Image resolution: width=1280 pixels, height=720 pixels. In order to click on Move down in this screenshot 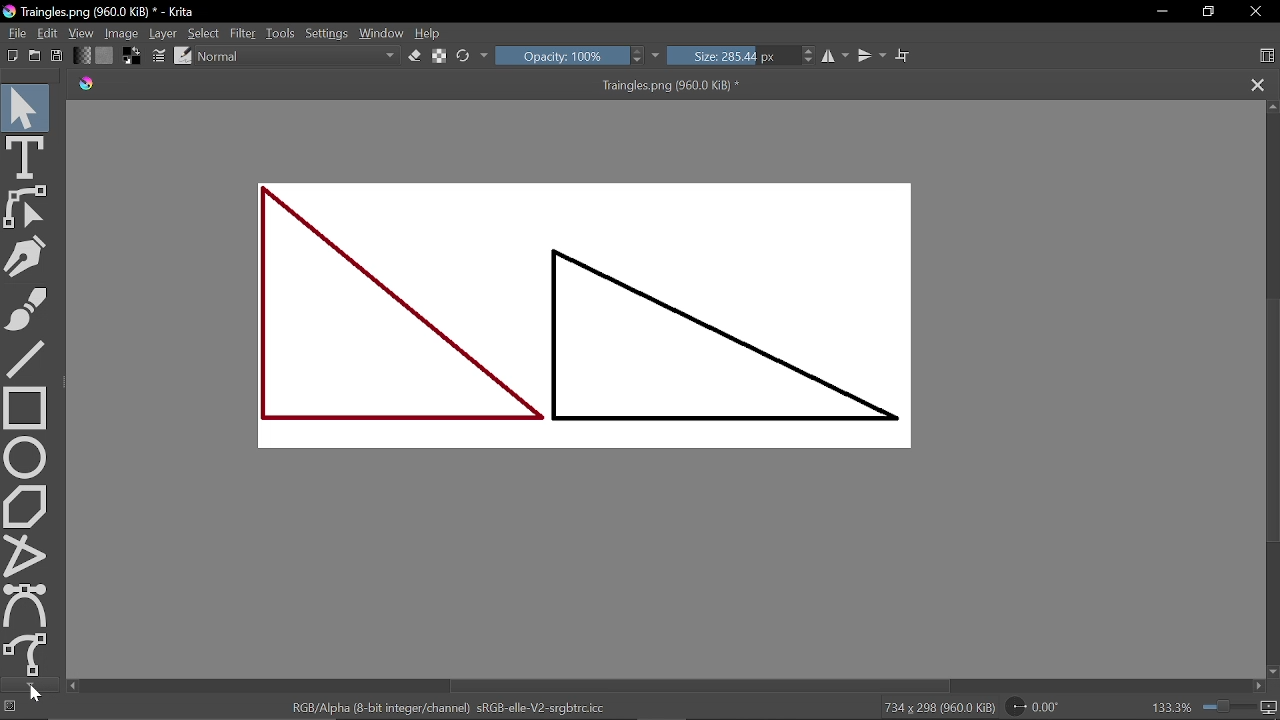, I will do `click(30, 684)`.